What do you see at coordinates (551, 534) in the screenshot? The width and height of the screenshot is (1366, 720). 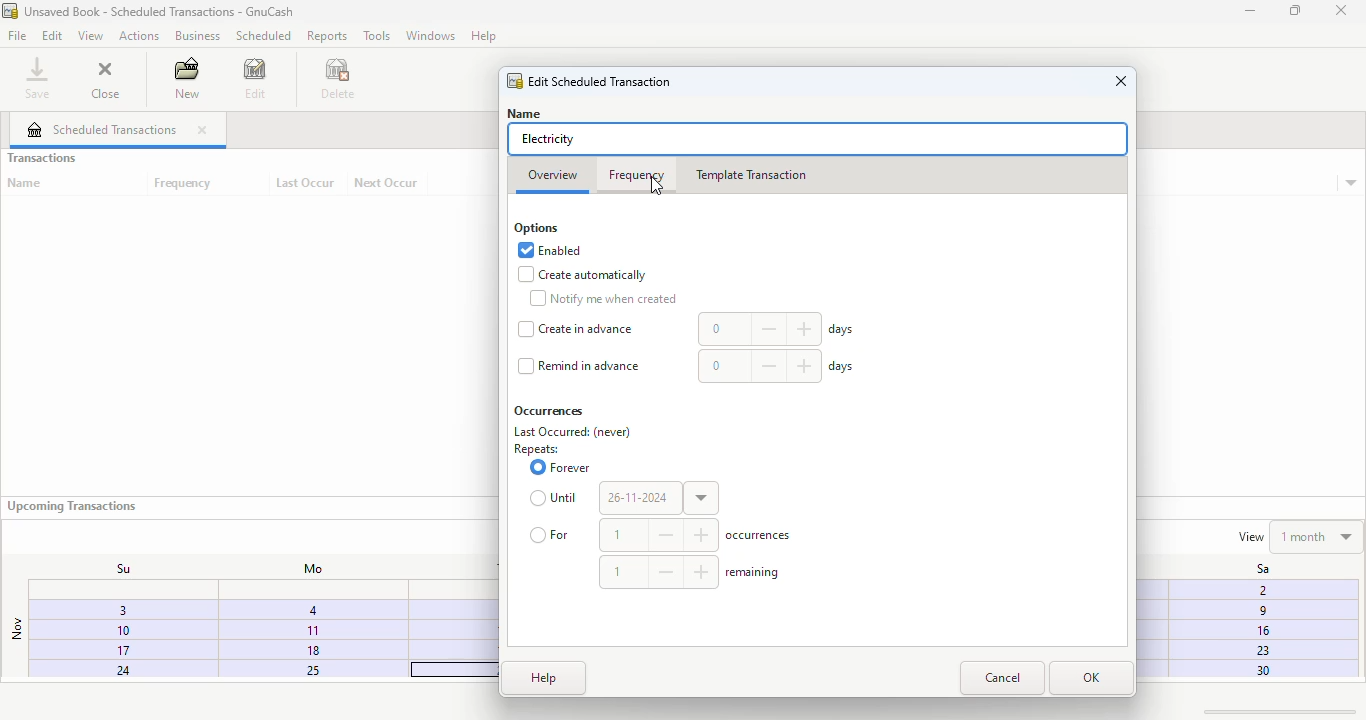 I see `for` at bounding box center [551, 534].